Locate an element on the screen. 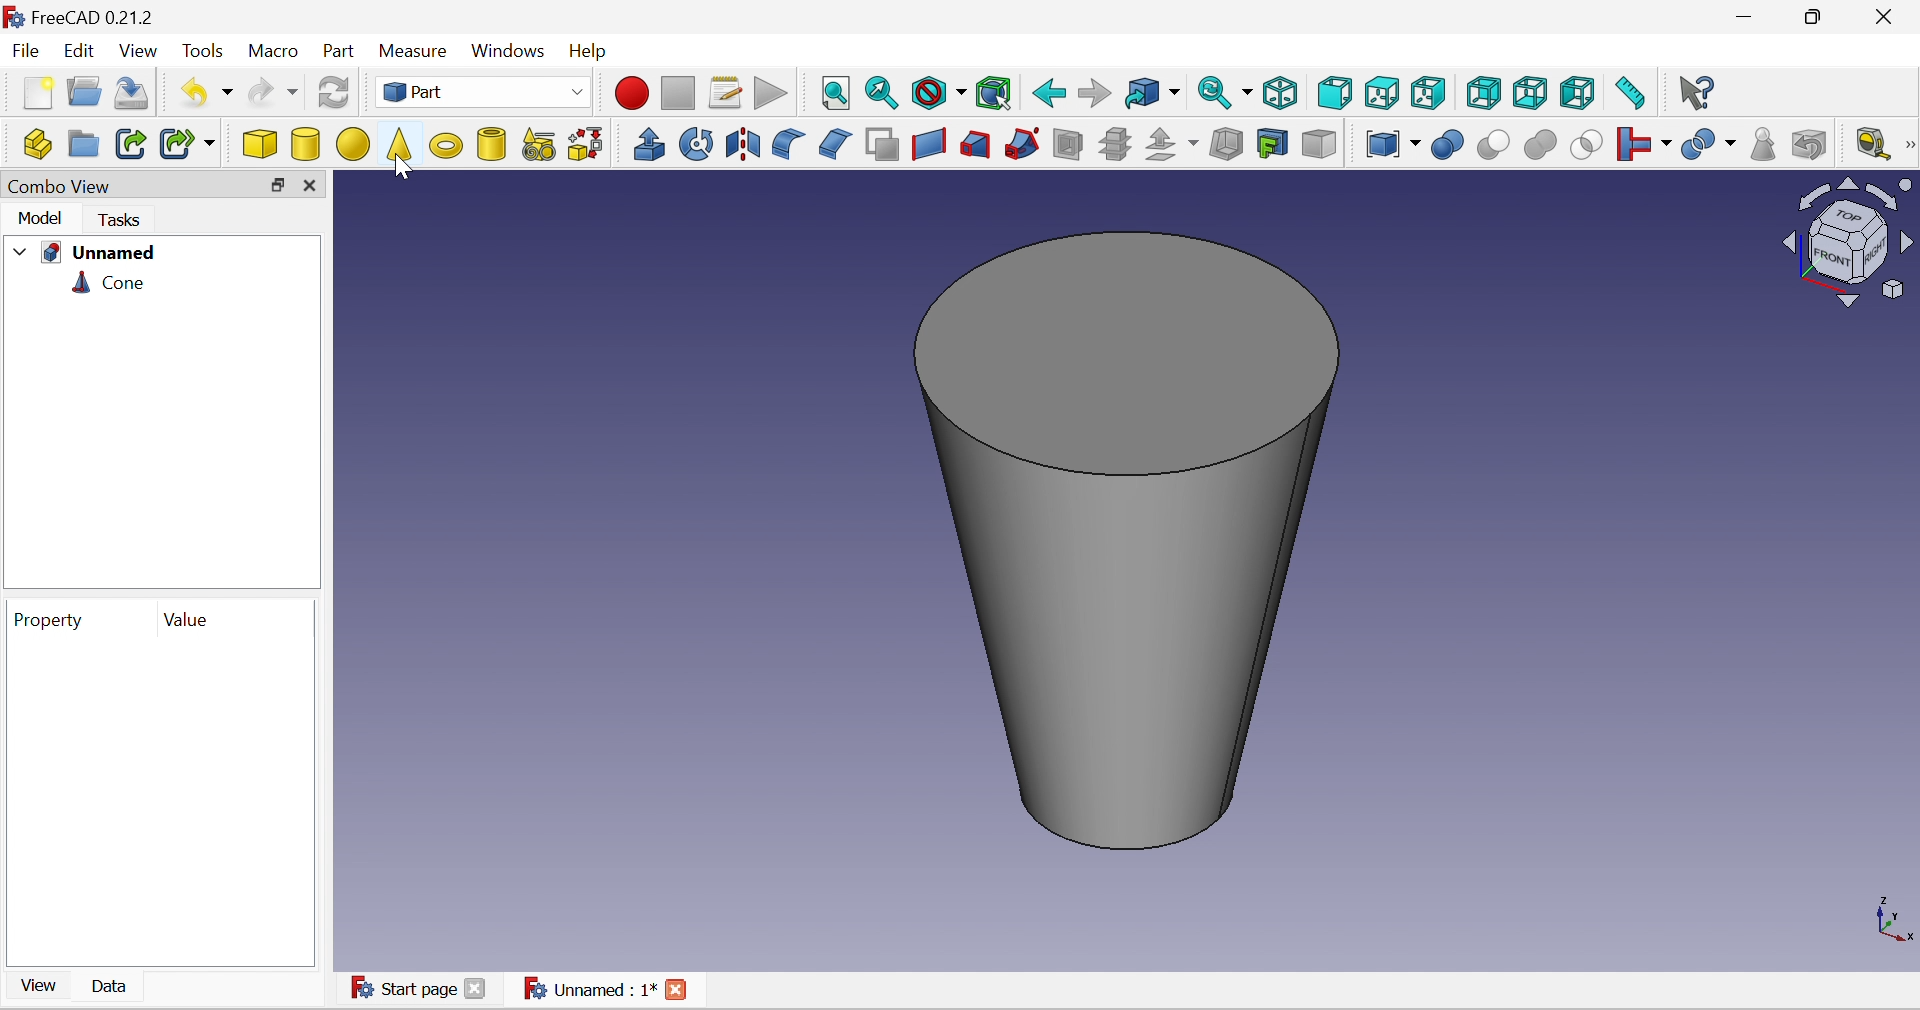 The image size is (1920, 1010). Close is located at coordinates (1890, 18).